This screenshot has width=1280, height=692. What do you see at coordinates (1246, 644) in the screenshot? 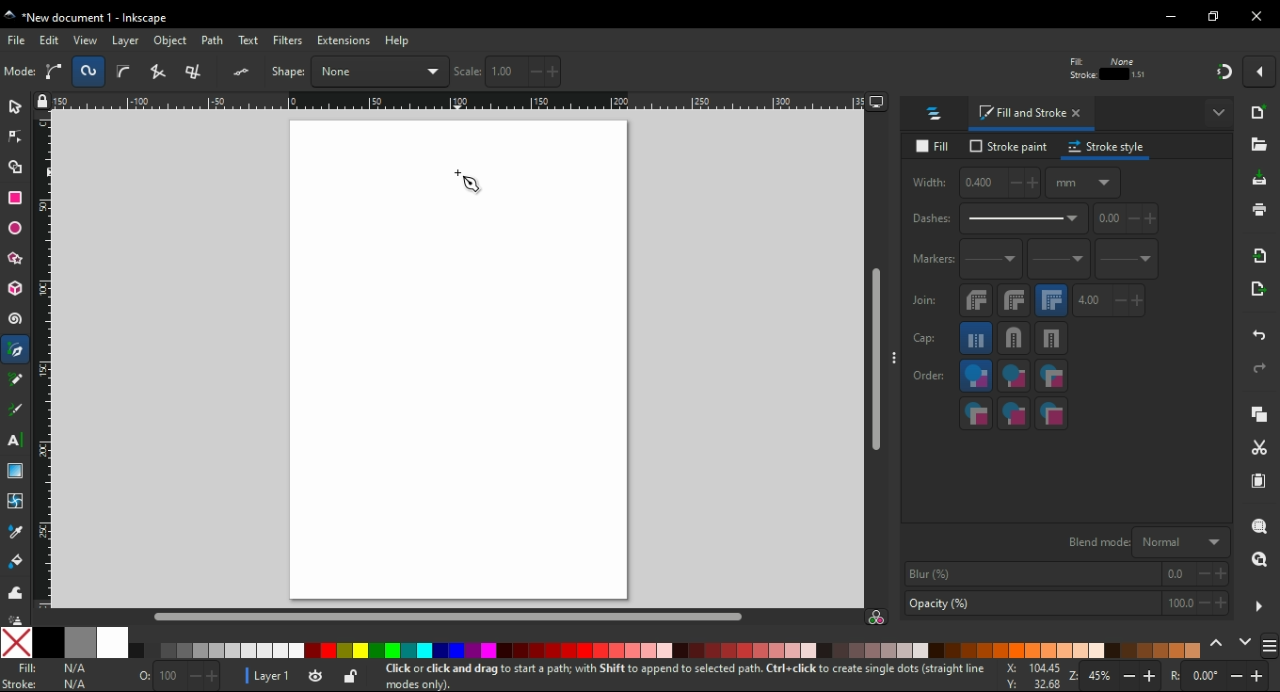
I see `next ` at bounding box center [1246, 644].